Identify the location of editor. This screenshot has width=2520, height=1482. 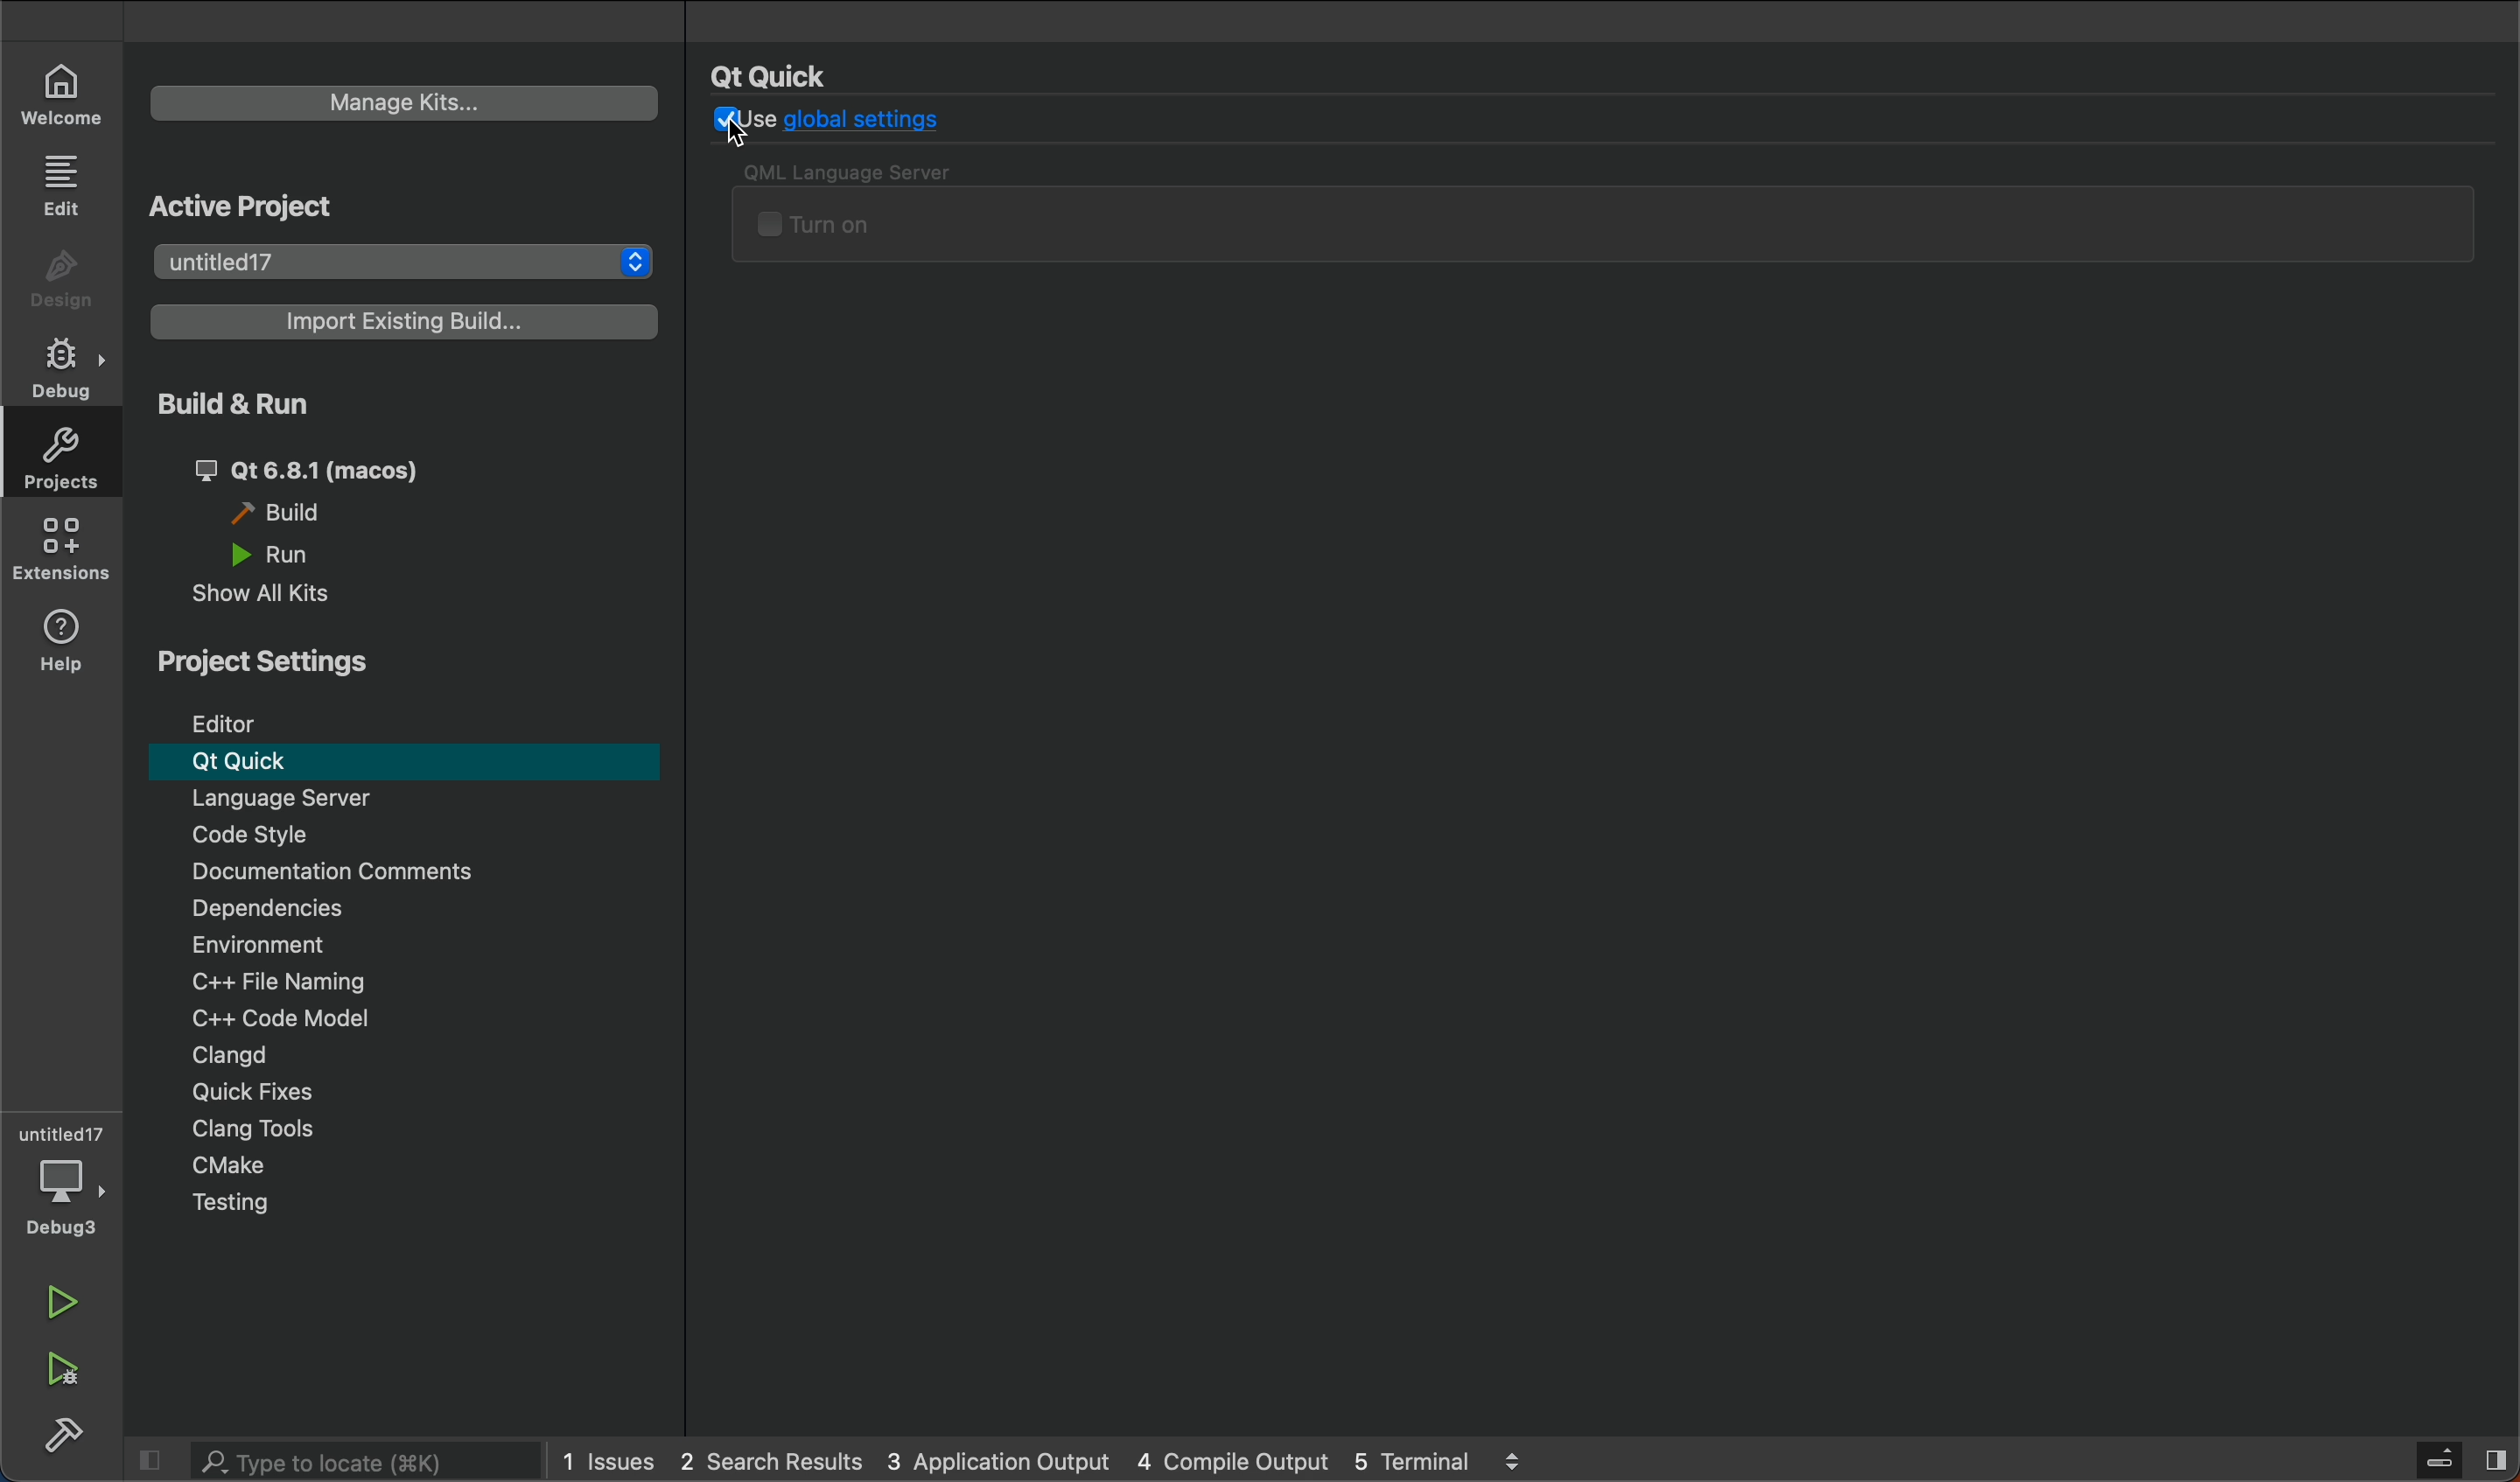
(412, 719).